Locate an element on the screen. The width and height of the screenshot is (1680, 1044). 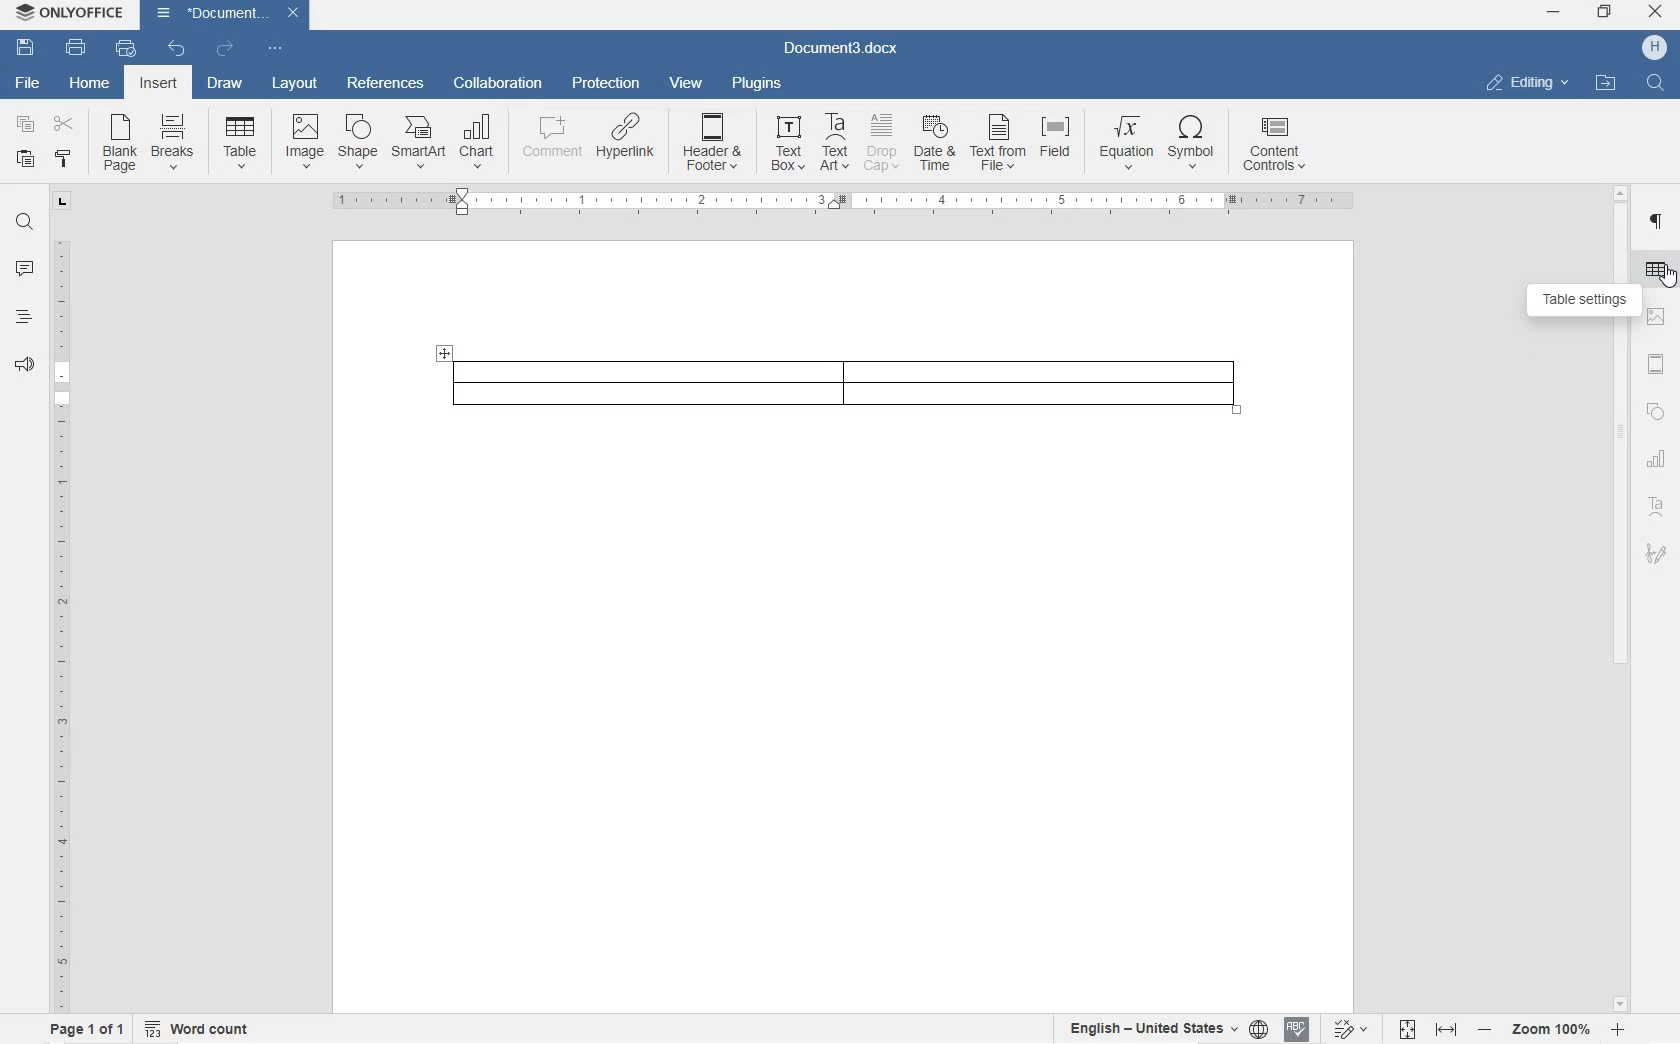
FILE is located at coordinates (23, 83).